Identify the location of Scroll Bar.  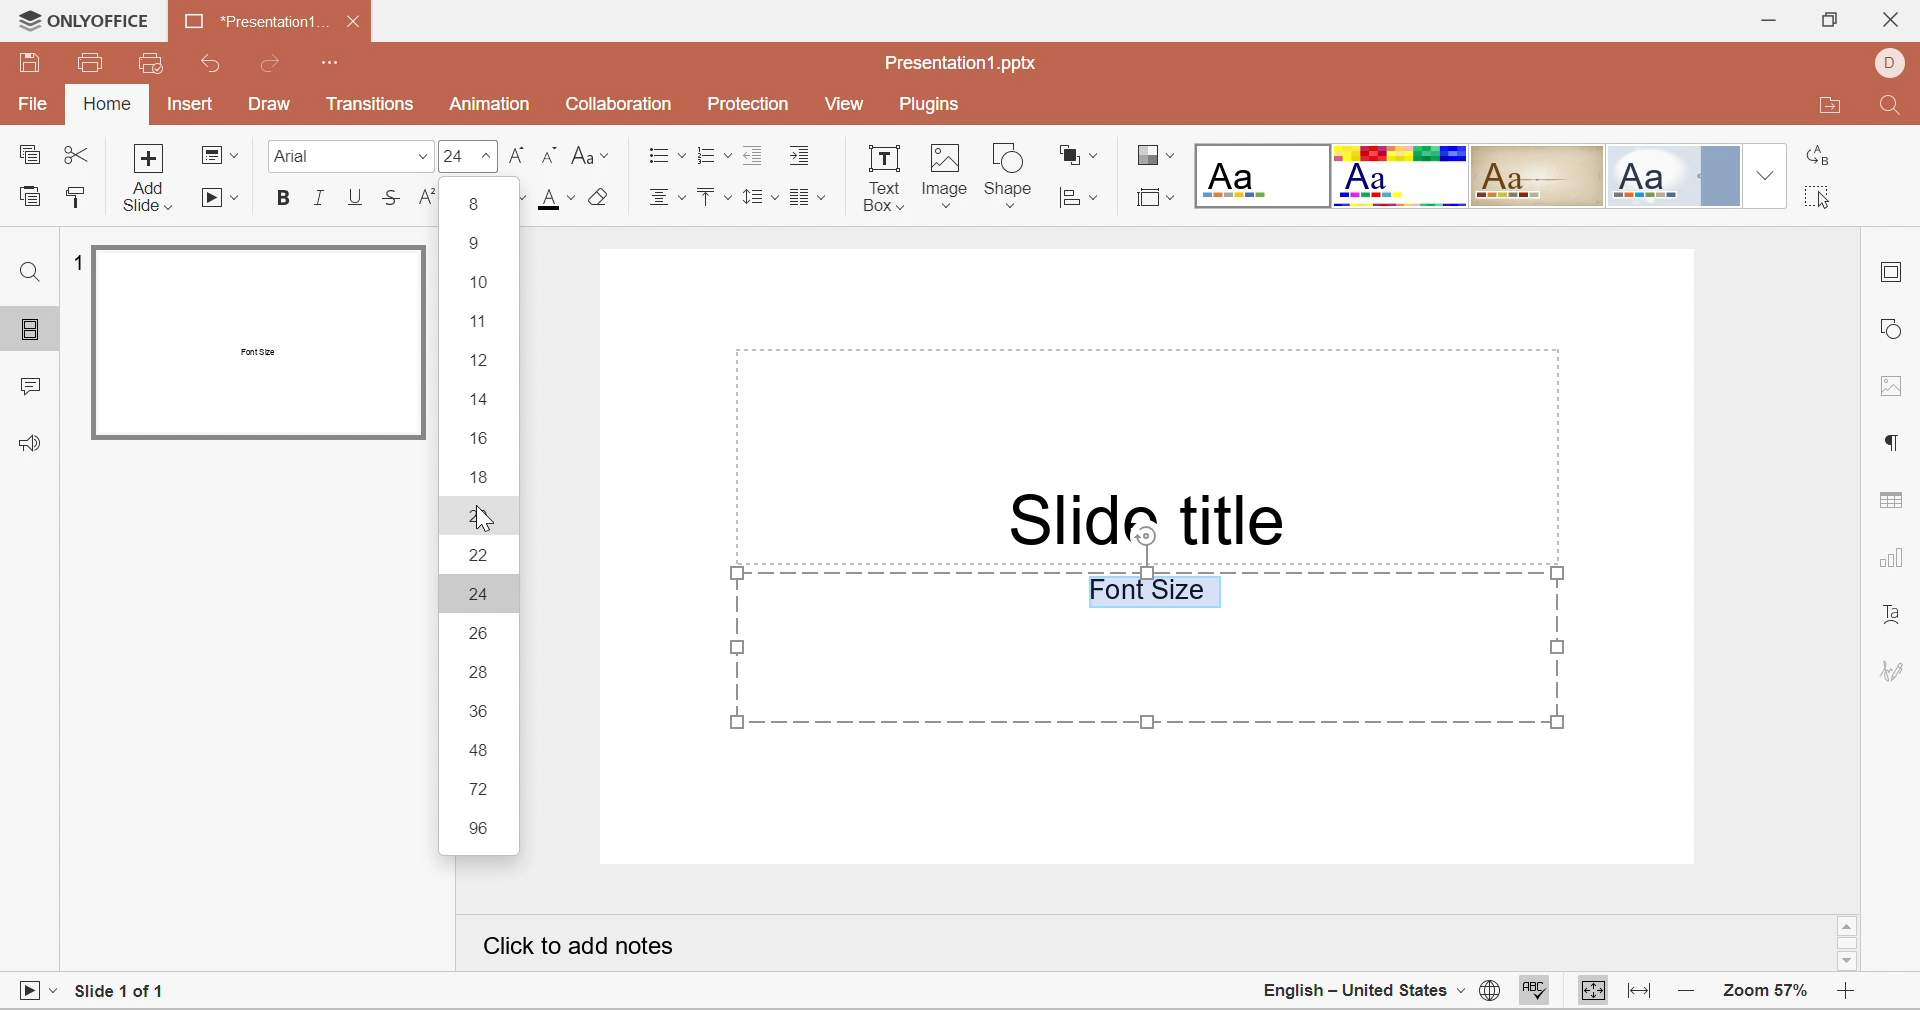
(1846, 941).